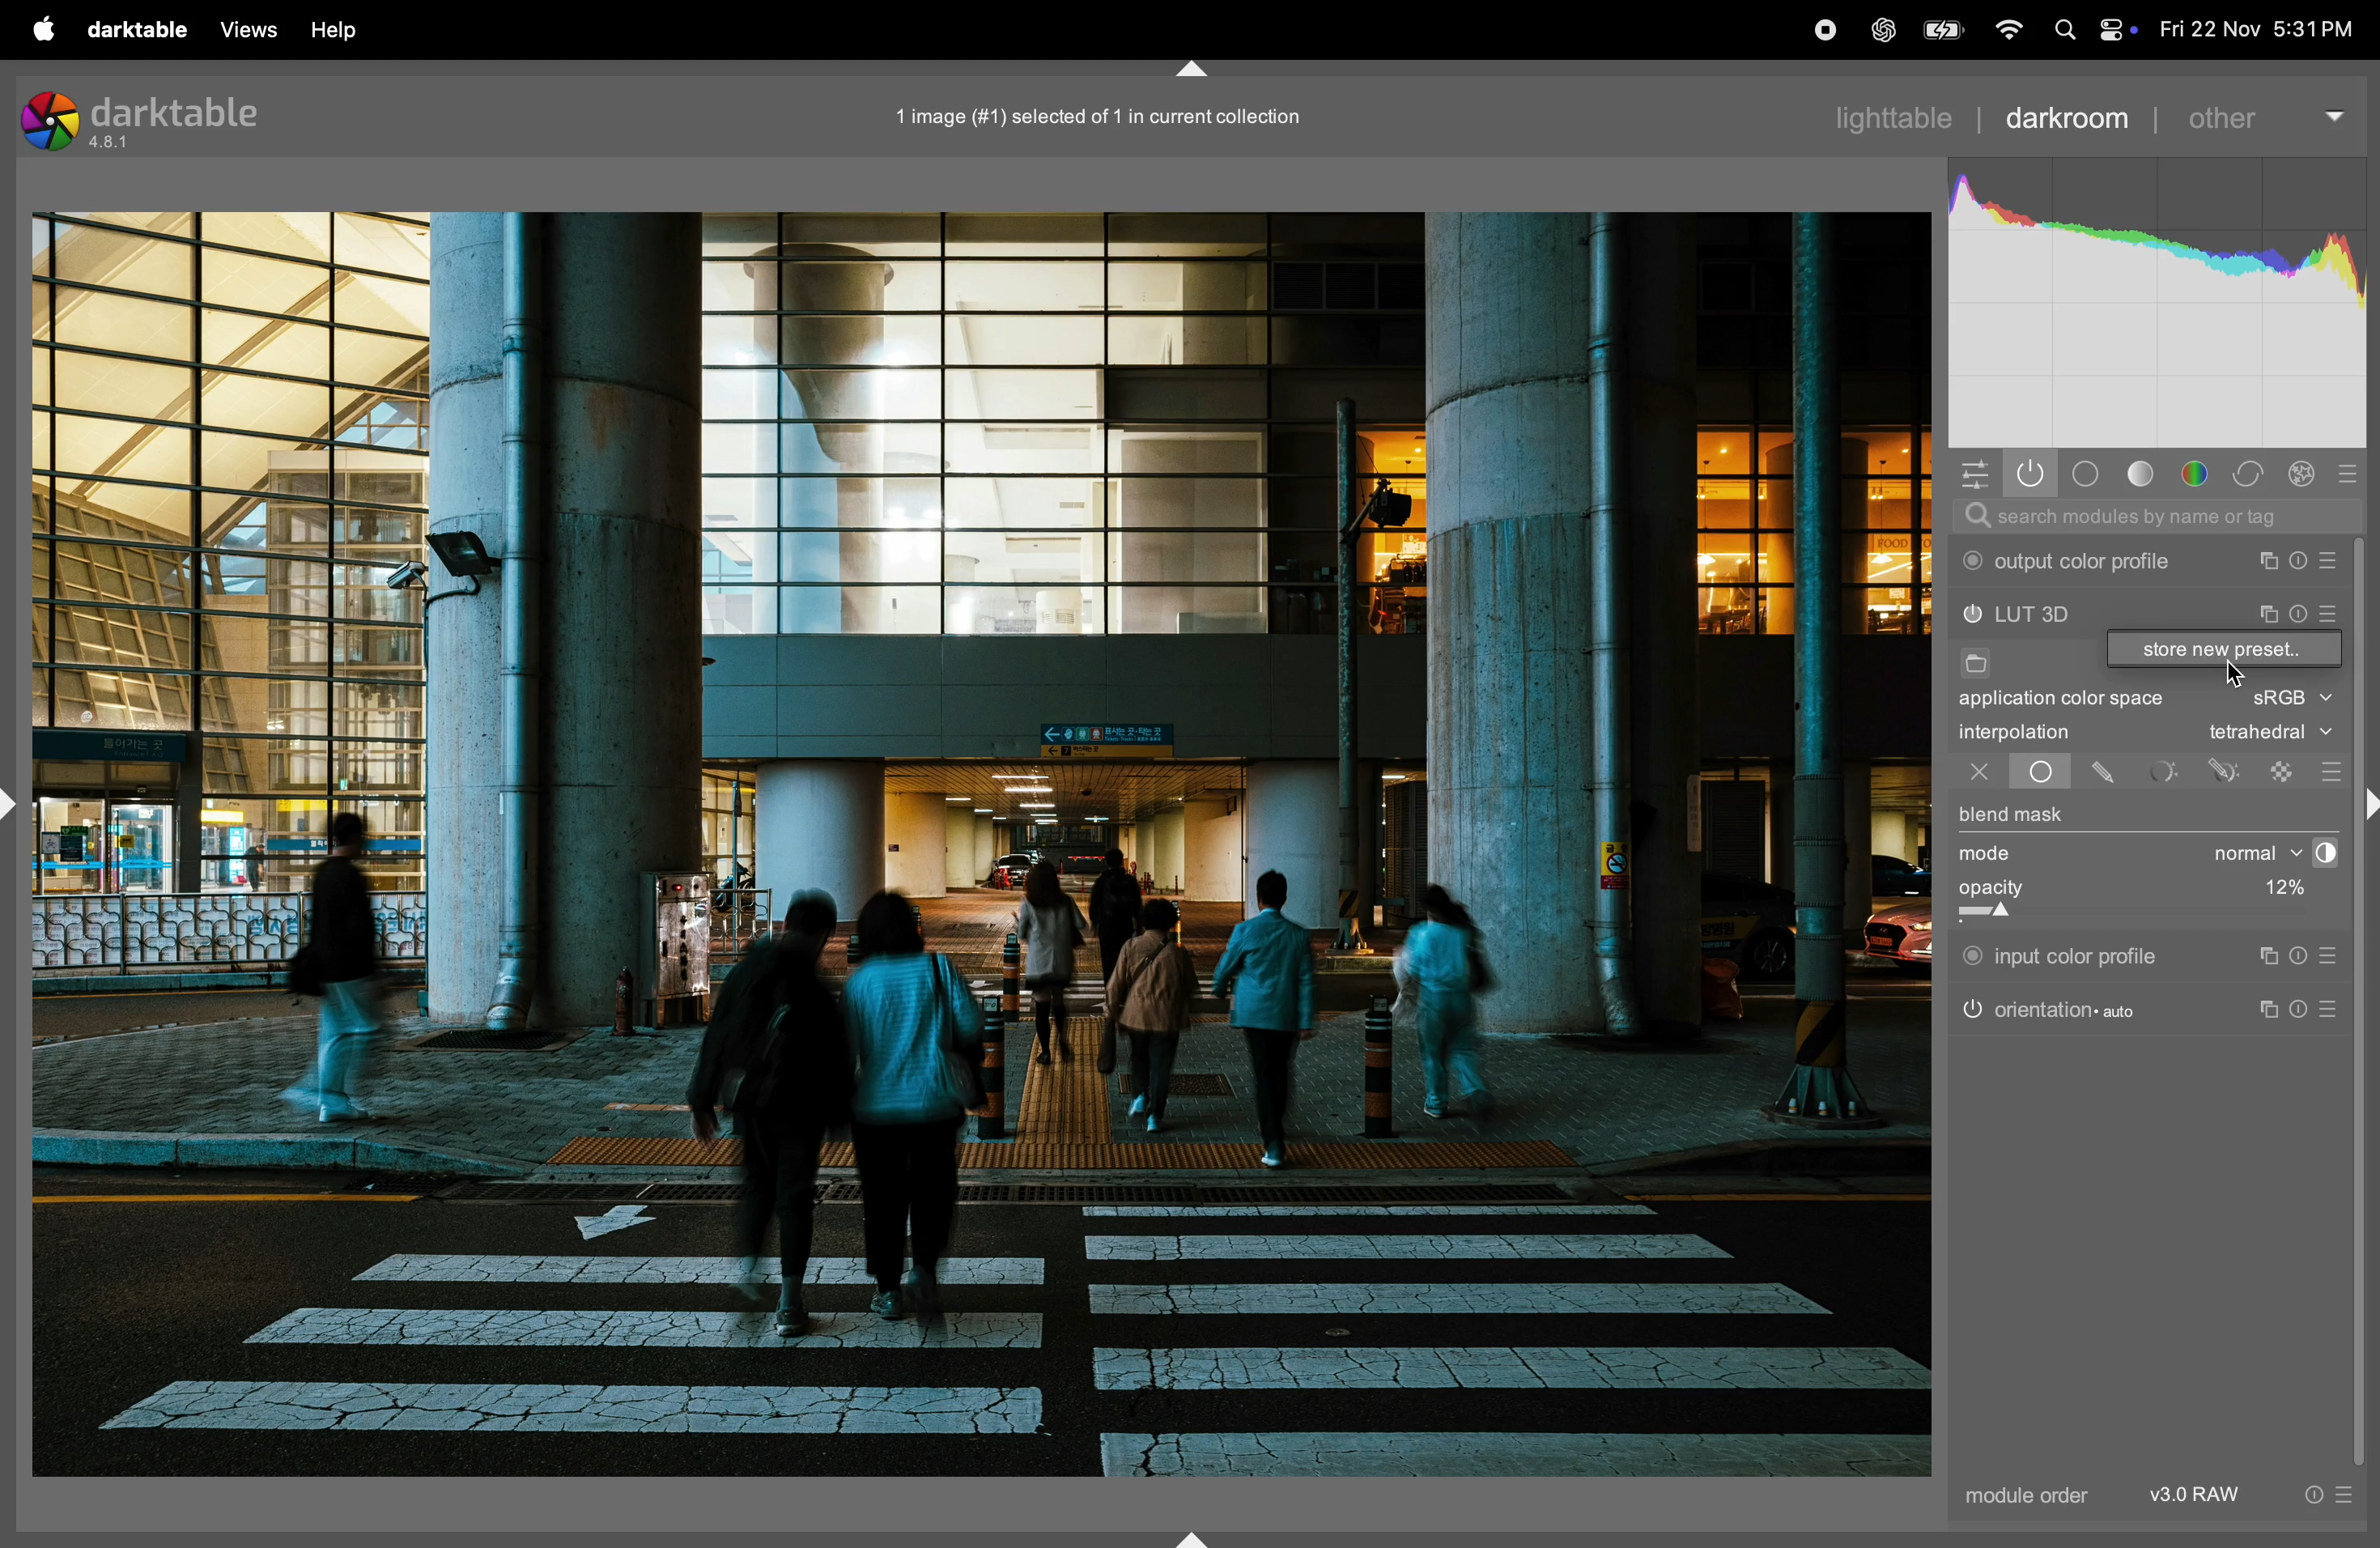 The width and height of the screenshot is (2380, 1548). Describe the element at coordinates (2331, 617) in the screenshot. I see `presets` at that location.